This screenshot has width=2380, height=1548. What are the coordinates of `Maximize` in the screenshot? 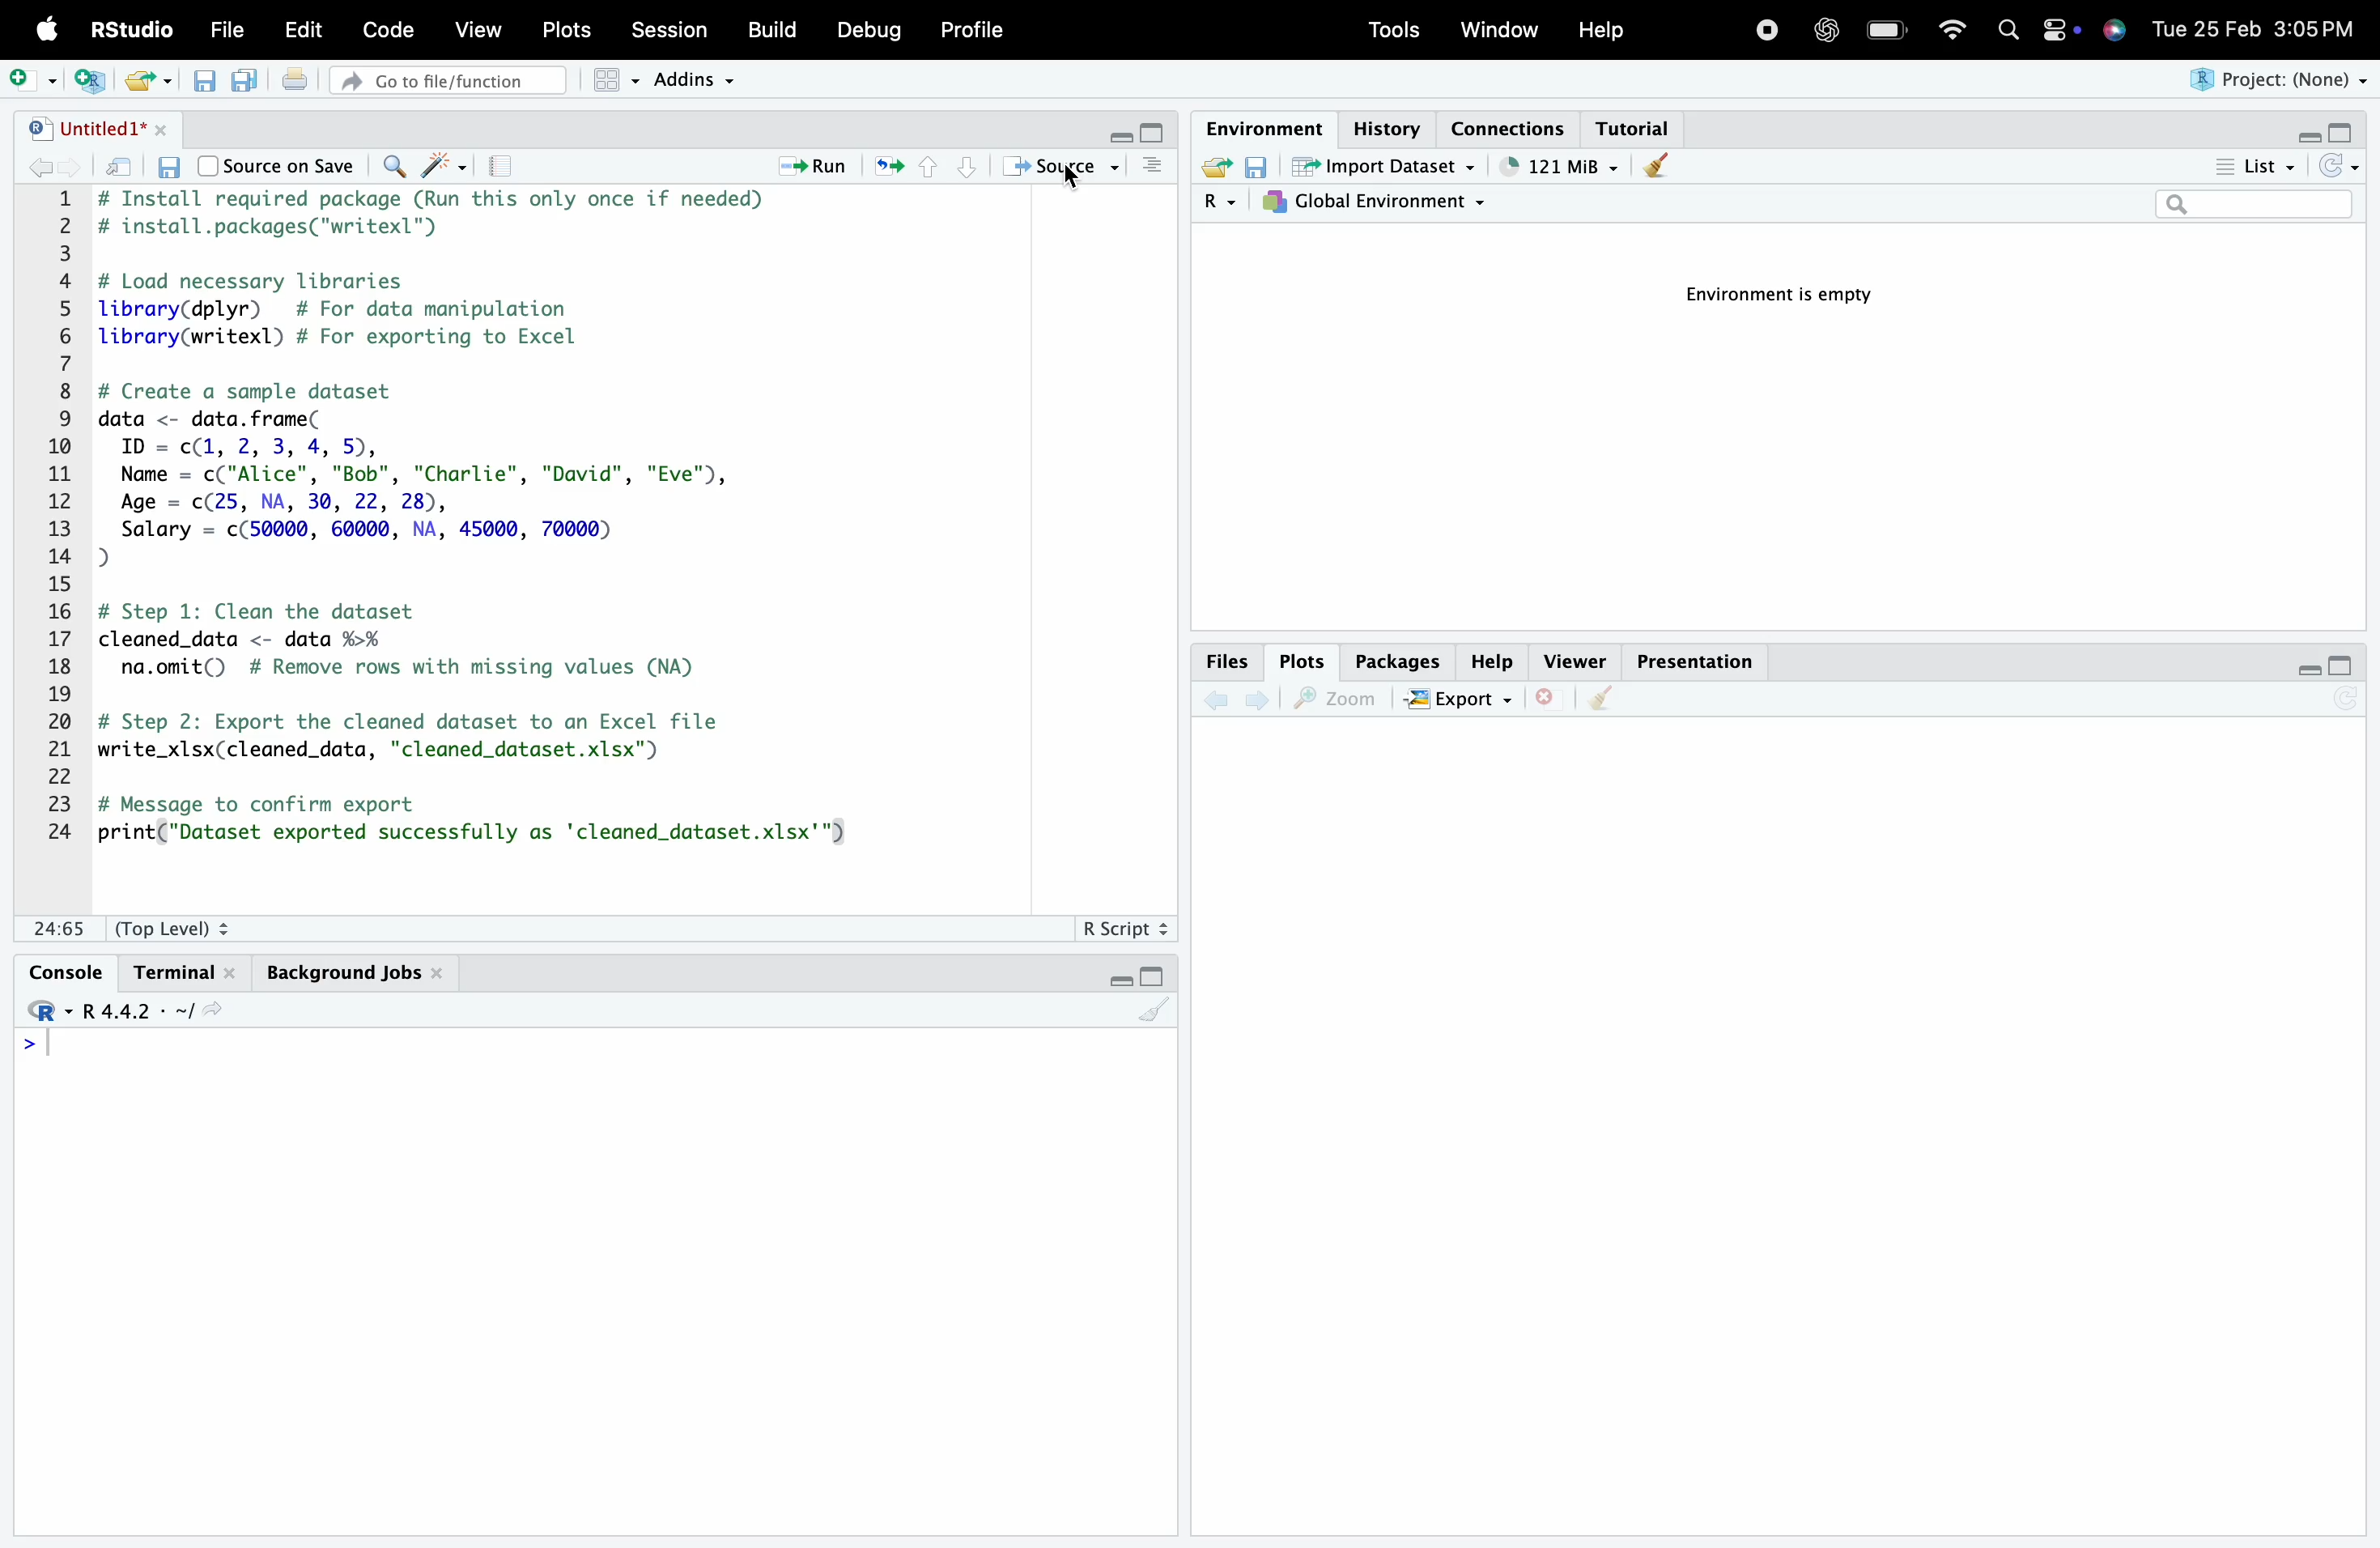 It's located at (1152, 976).